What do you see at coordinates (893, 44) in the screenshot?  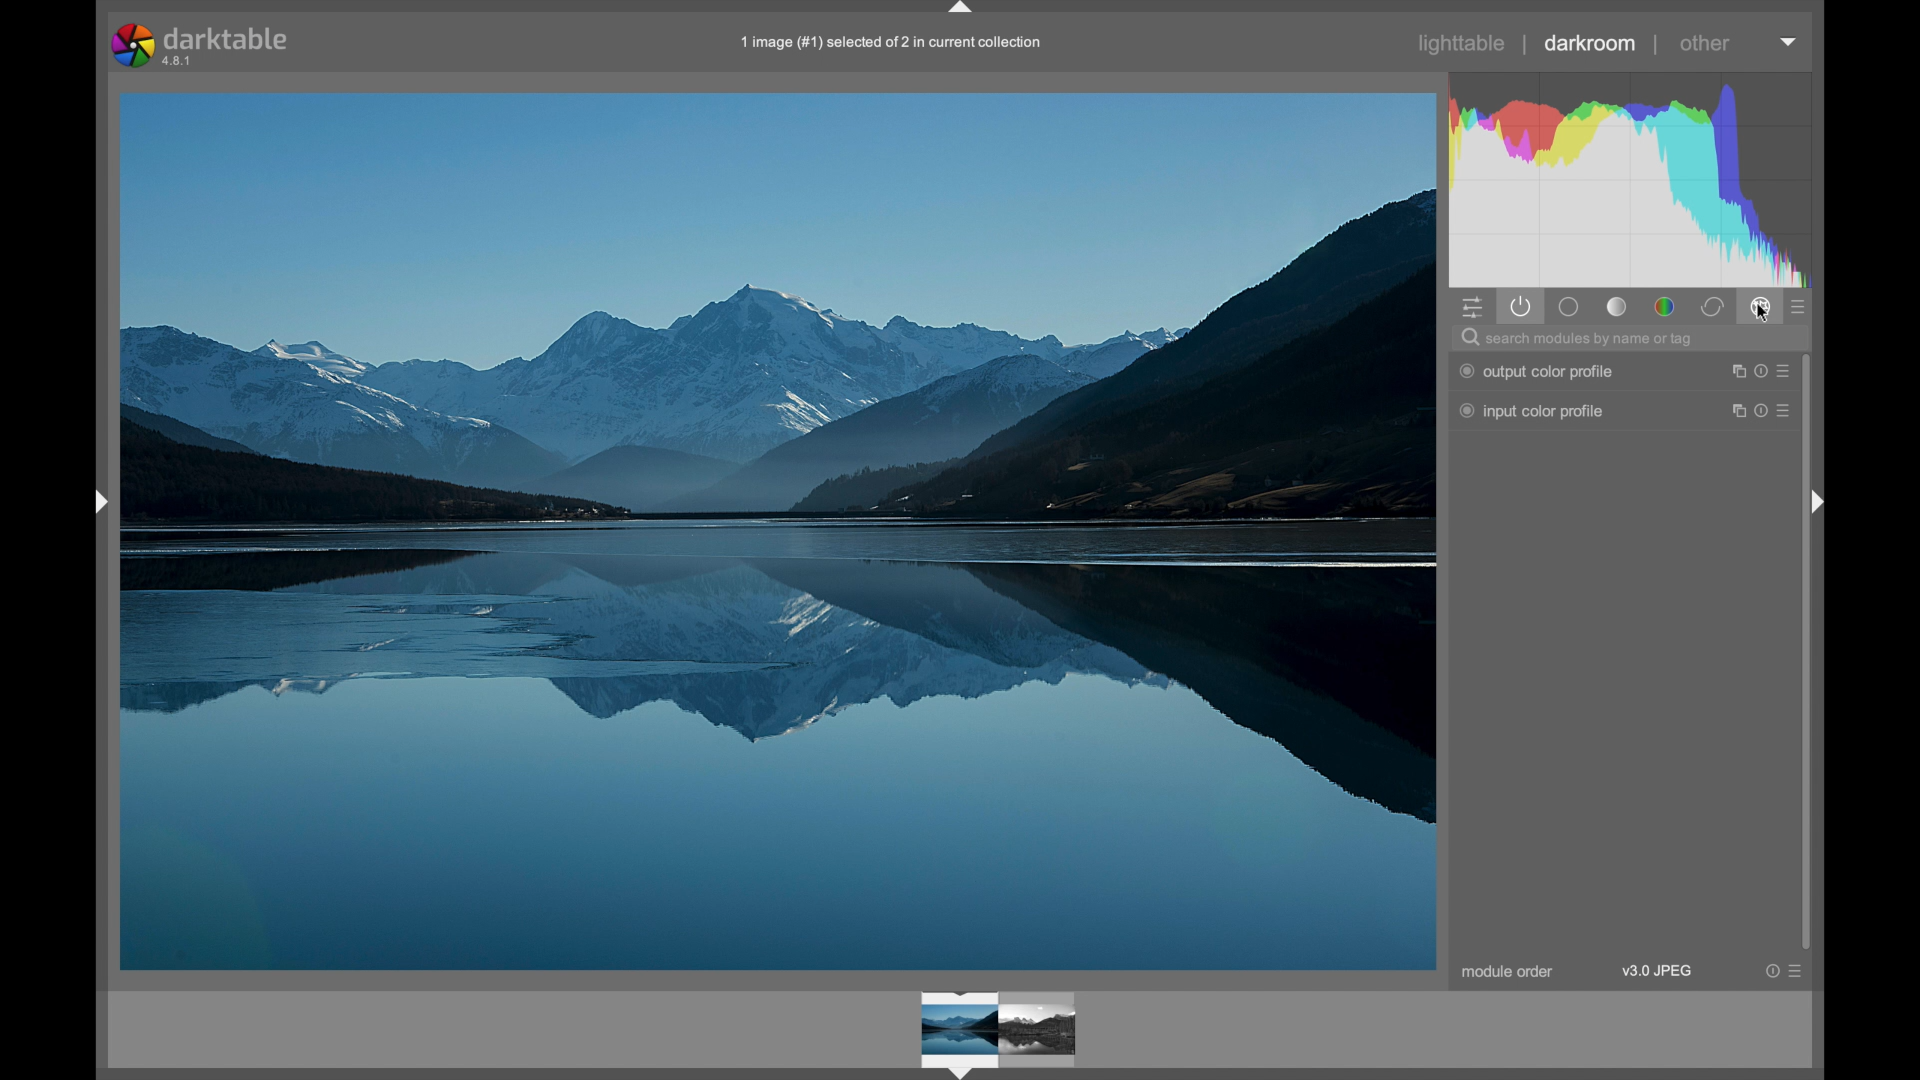 I see `filename` at bounding box center [893, 44].